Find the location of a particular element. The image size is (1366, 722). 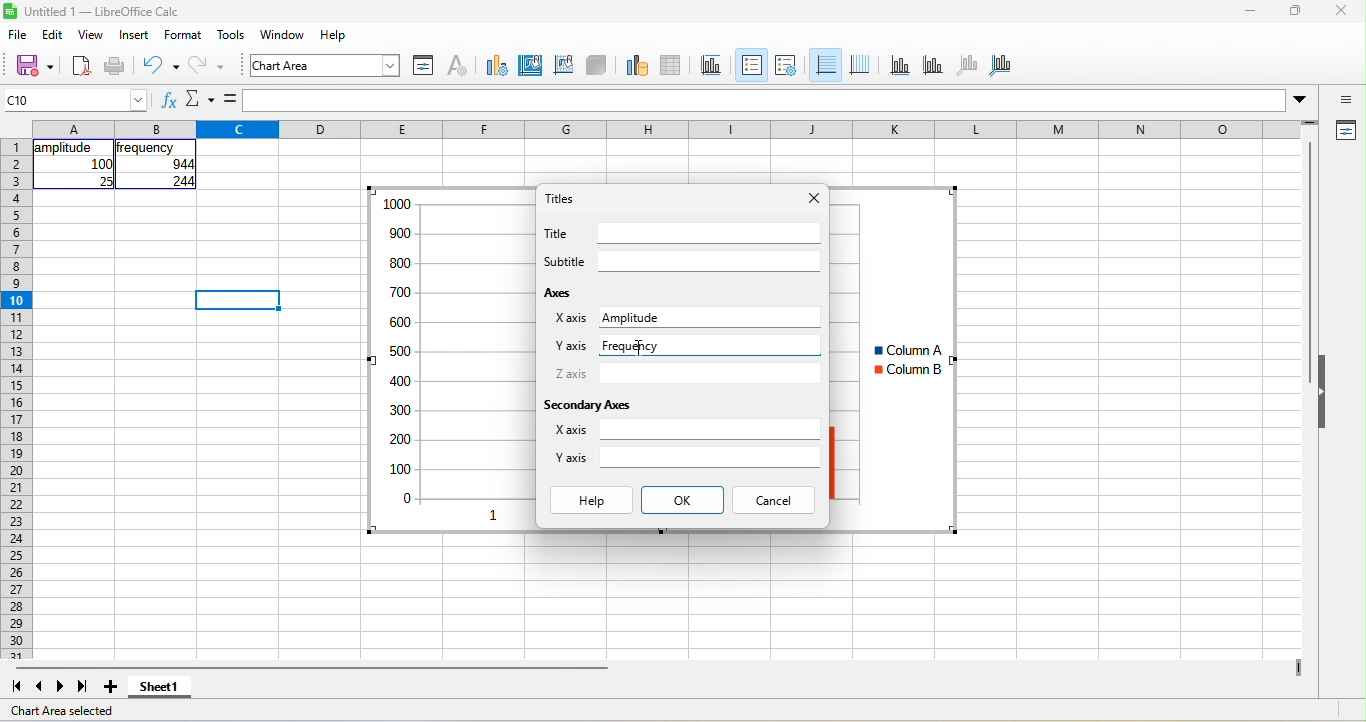

redo is located at coordinates (207, 67).